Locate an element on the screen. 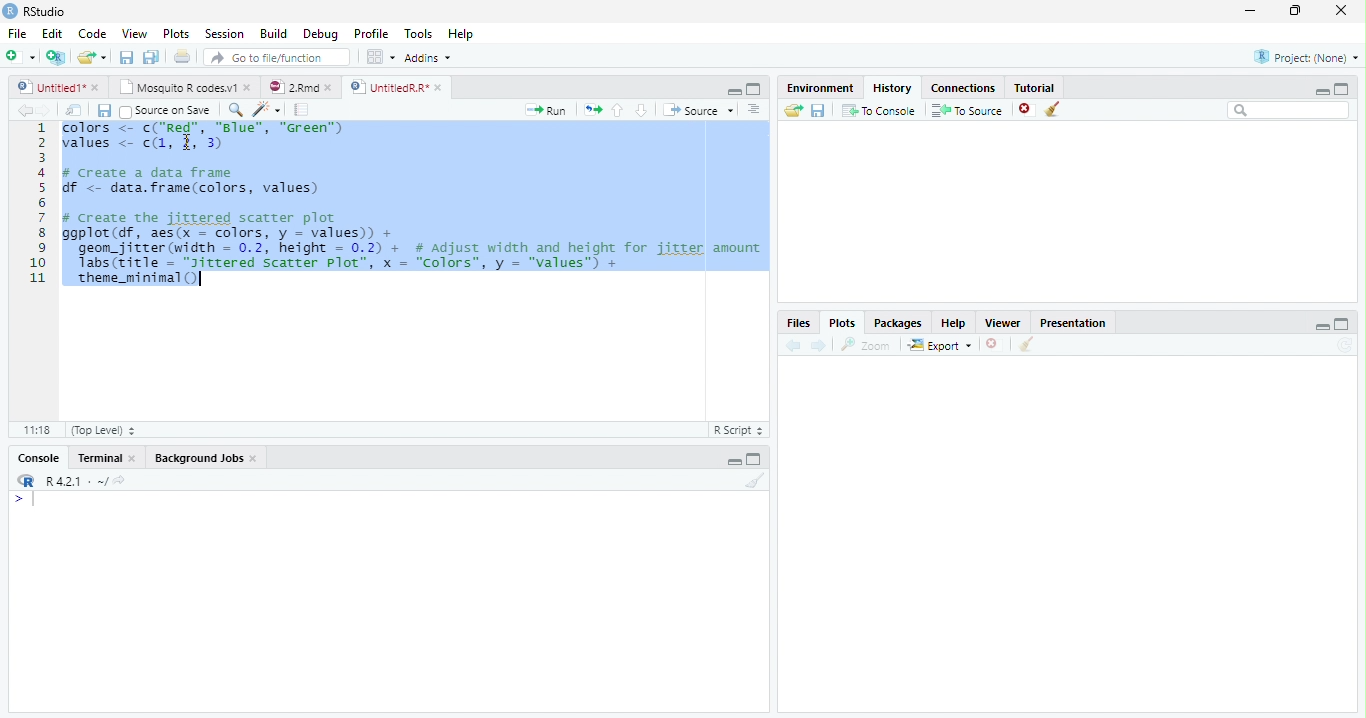 The width and height of the screenshot is (1366, 718). Re-run the previous code region is located at coordinates (592, 110).